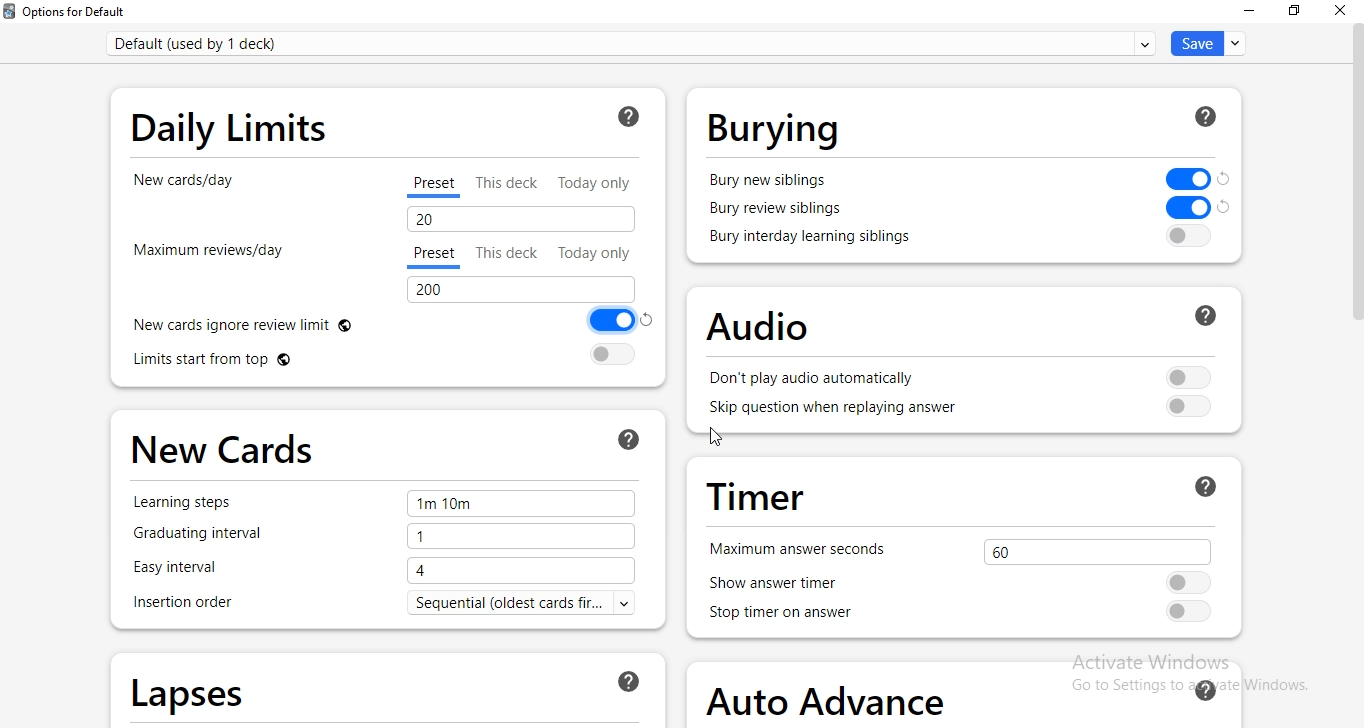 The width and height of the screenshot is (1364, 728). What do you see at coordinates (1214, 315) in the screenshot?
I see `ask` at bounding box center [1214, 315].